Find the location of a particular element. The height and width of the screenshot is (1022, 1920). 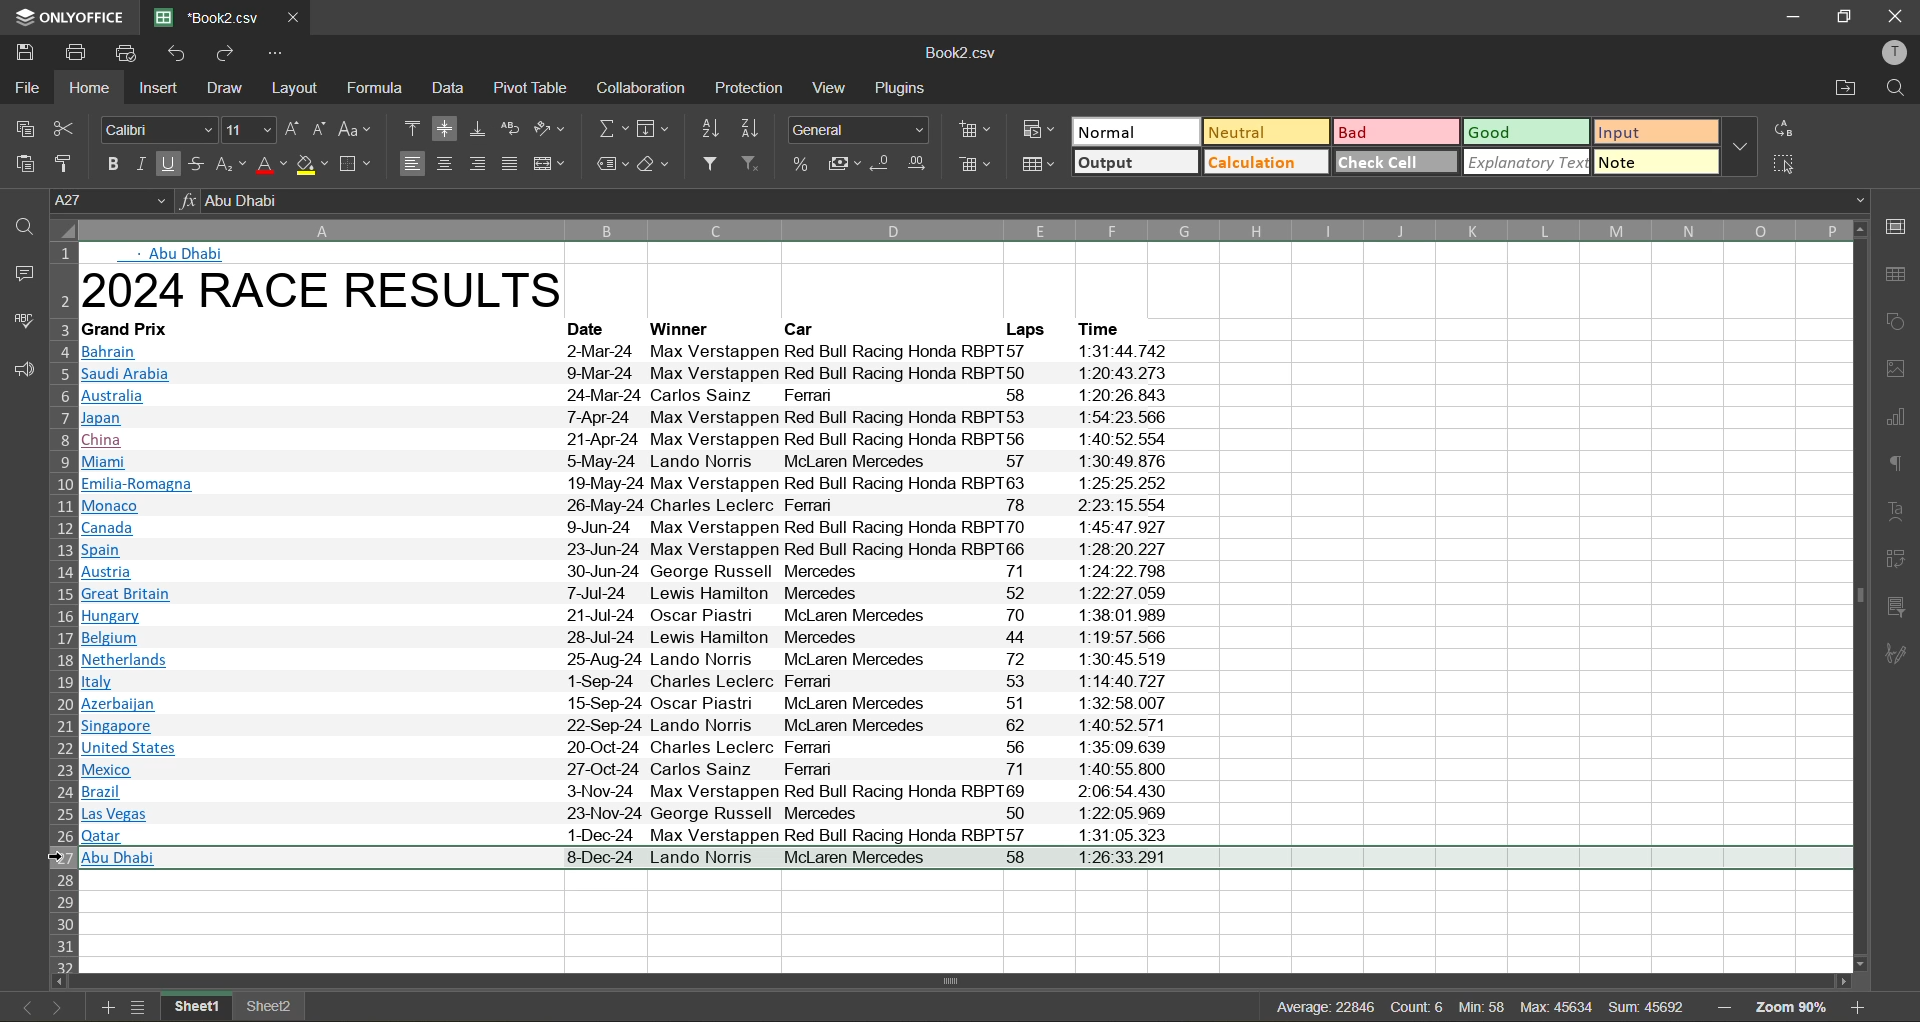

clear is located at coordinates (655, 164).